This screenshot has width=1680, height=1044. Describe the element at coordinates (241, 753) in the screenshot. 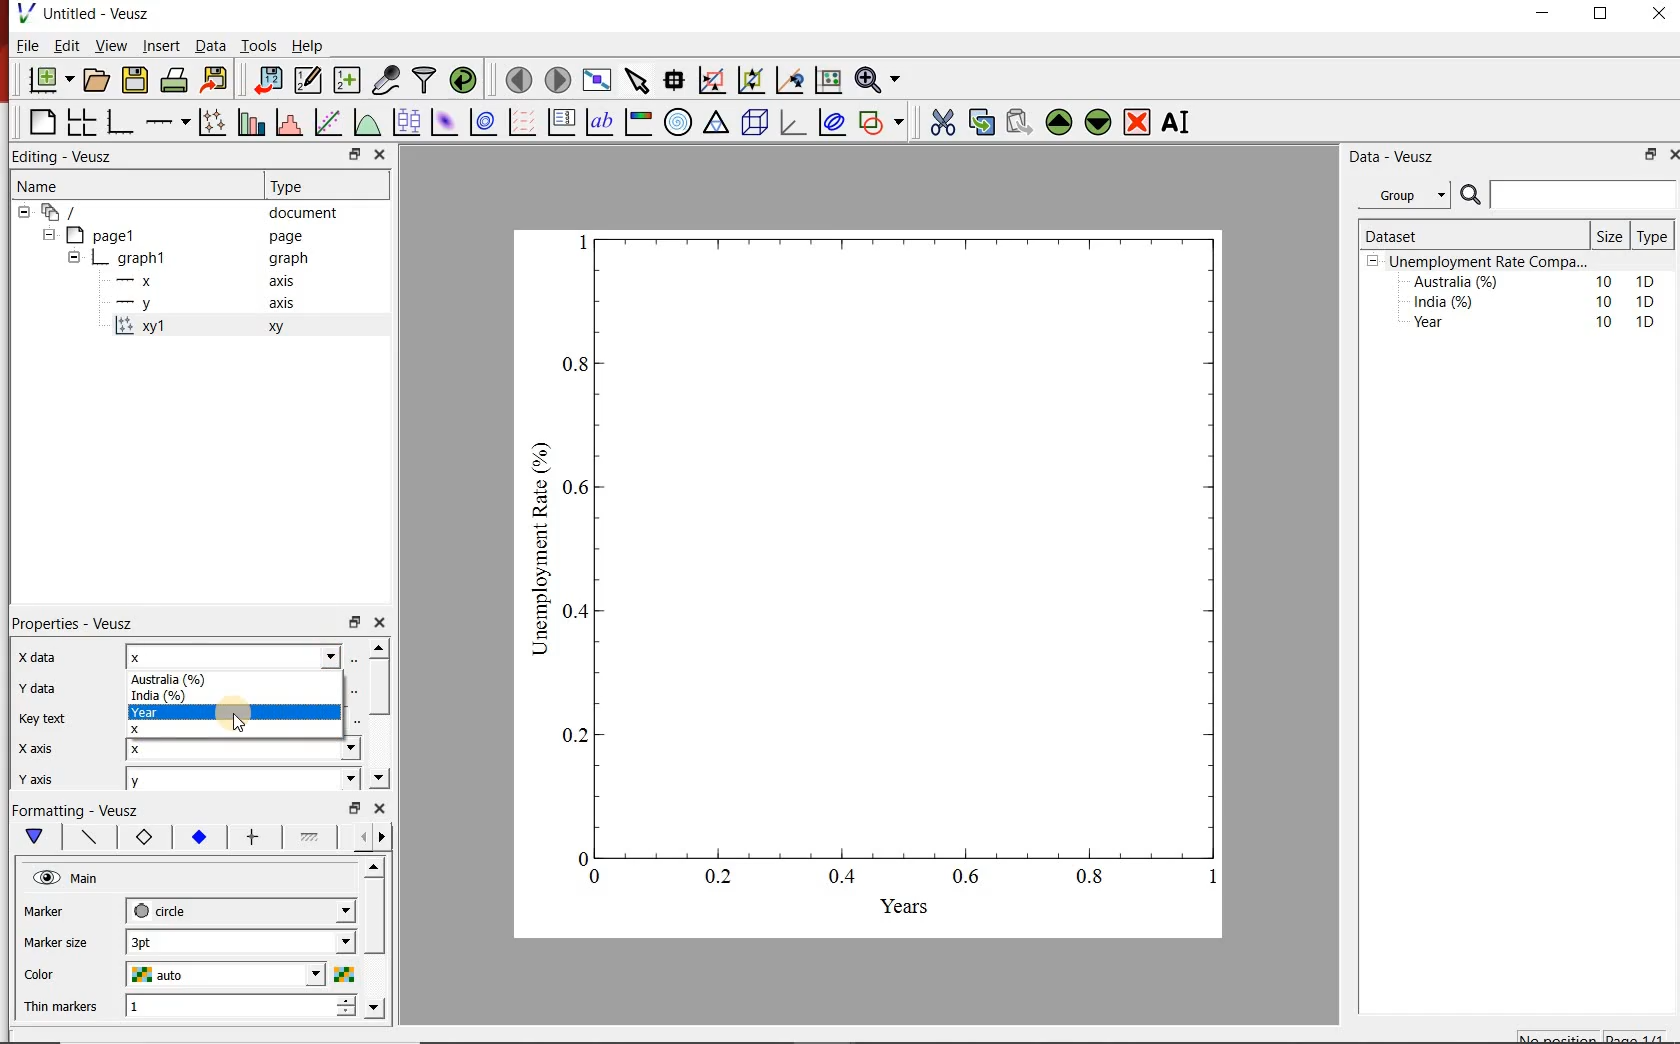

I see `x` at that location.